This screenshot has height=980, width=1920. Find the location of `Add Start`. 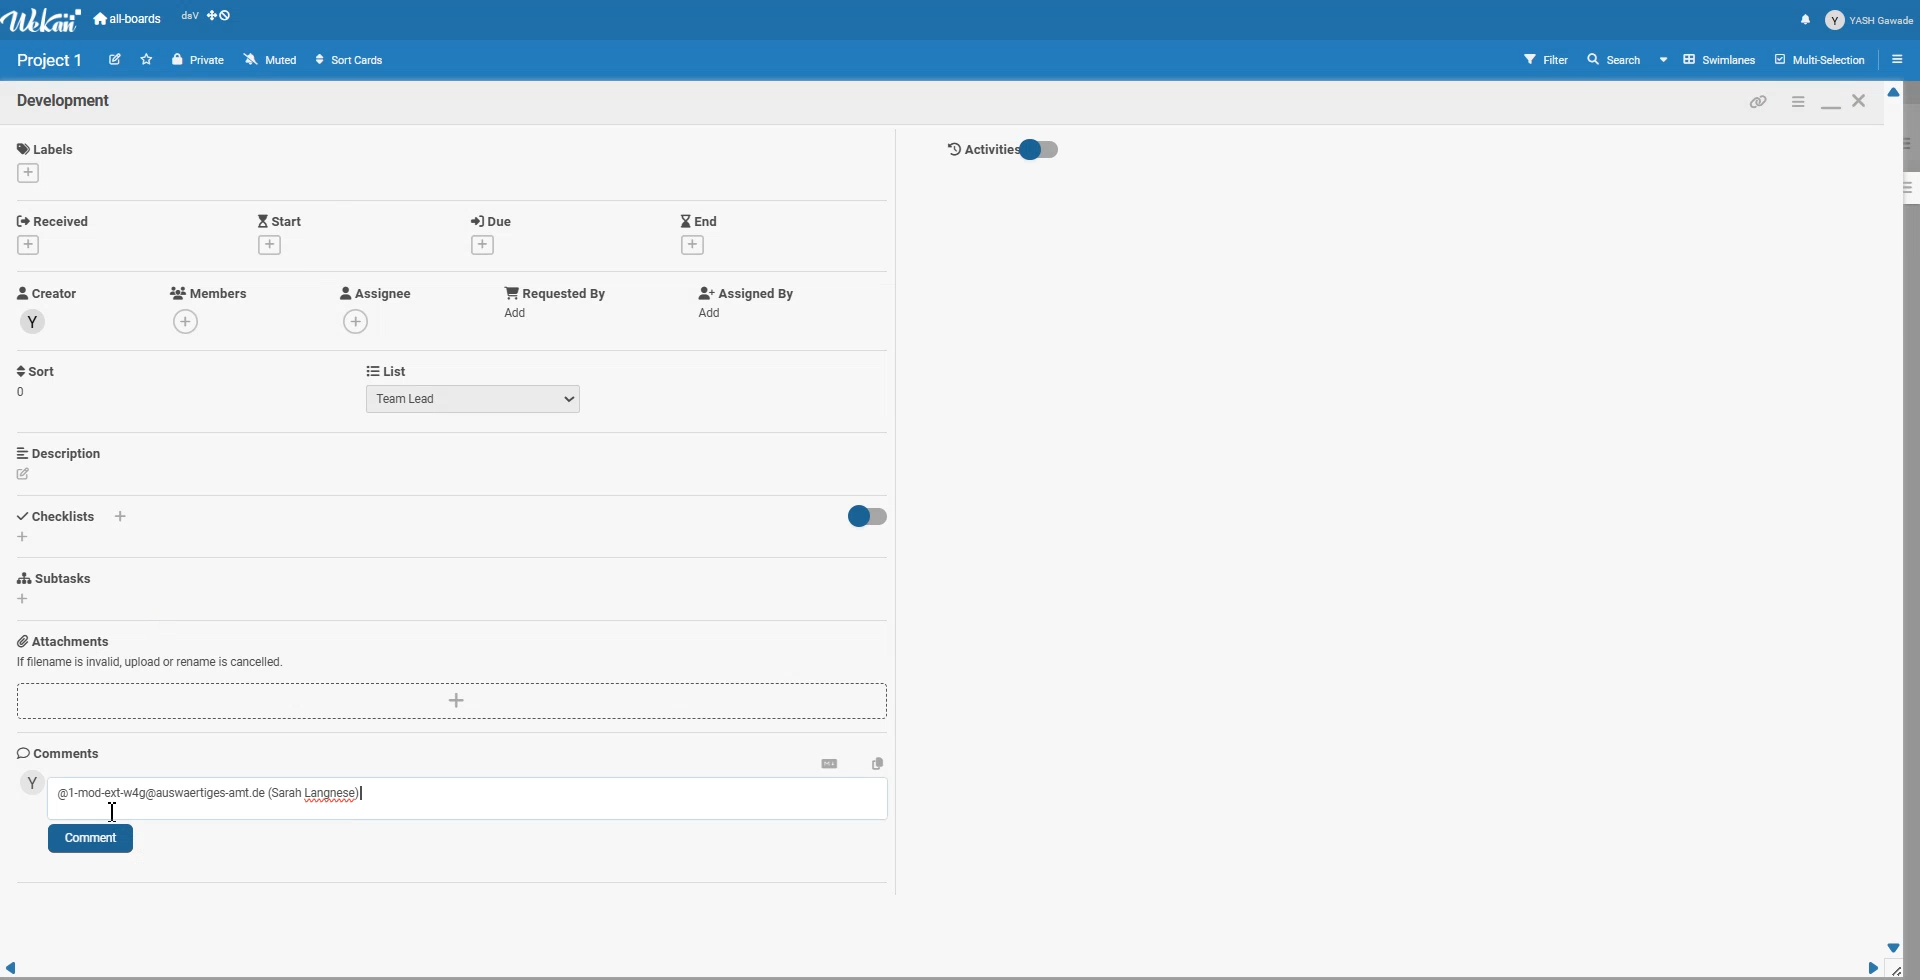

Add Start is located at coordinates (280, 219).